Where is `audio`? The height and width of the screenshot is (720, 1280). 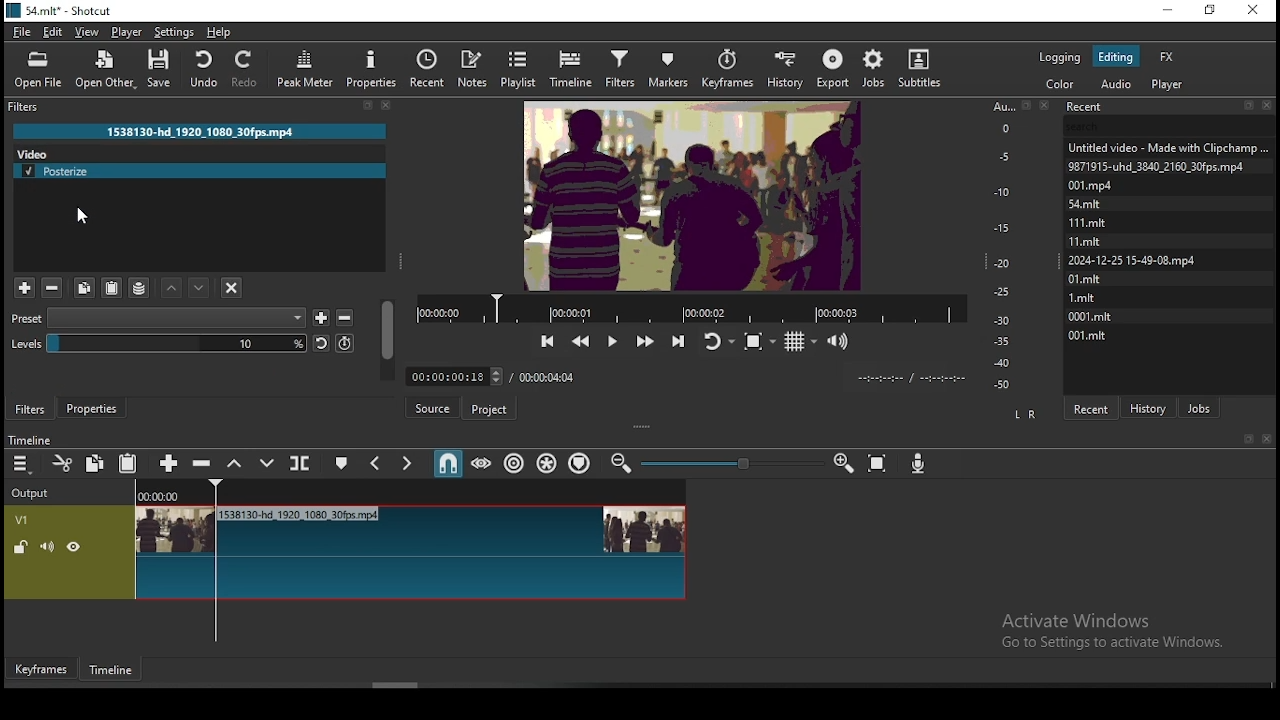 audio is located at coordinates (1171, 85).